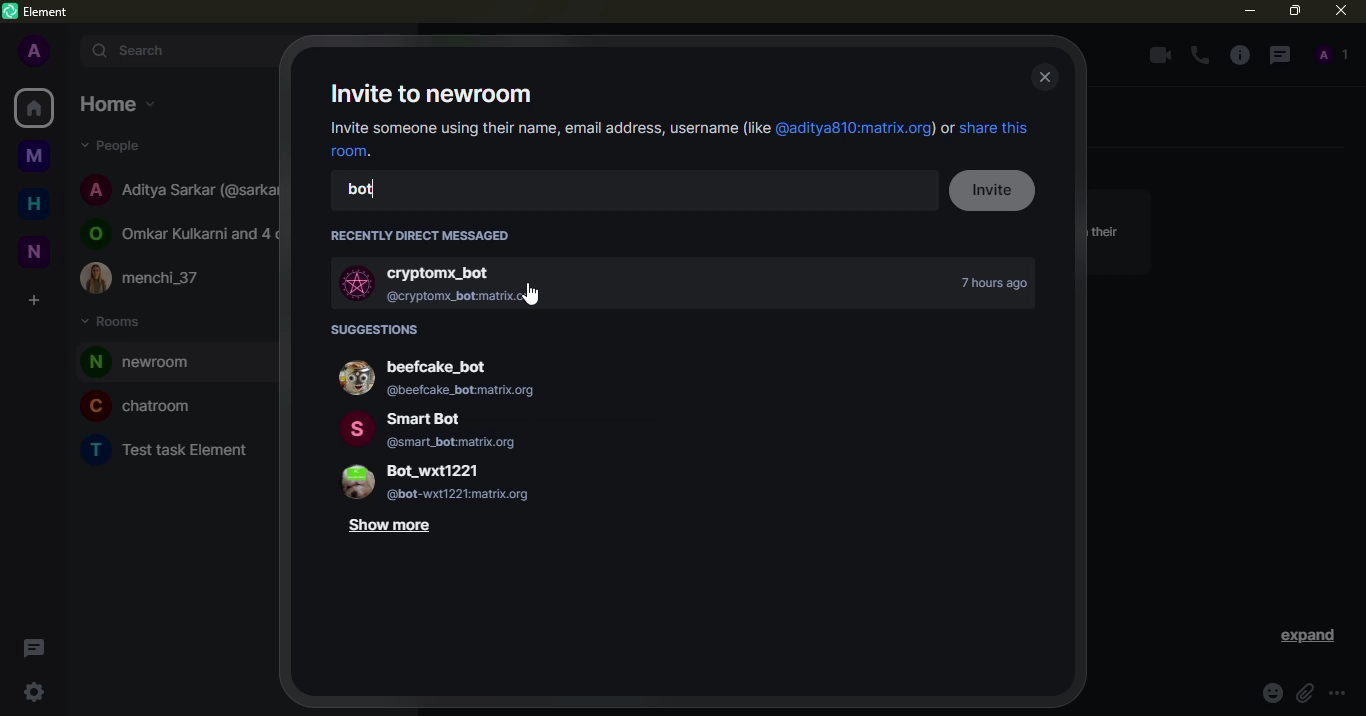  I want to click on more, so click(1342, 695).